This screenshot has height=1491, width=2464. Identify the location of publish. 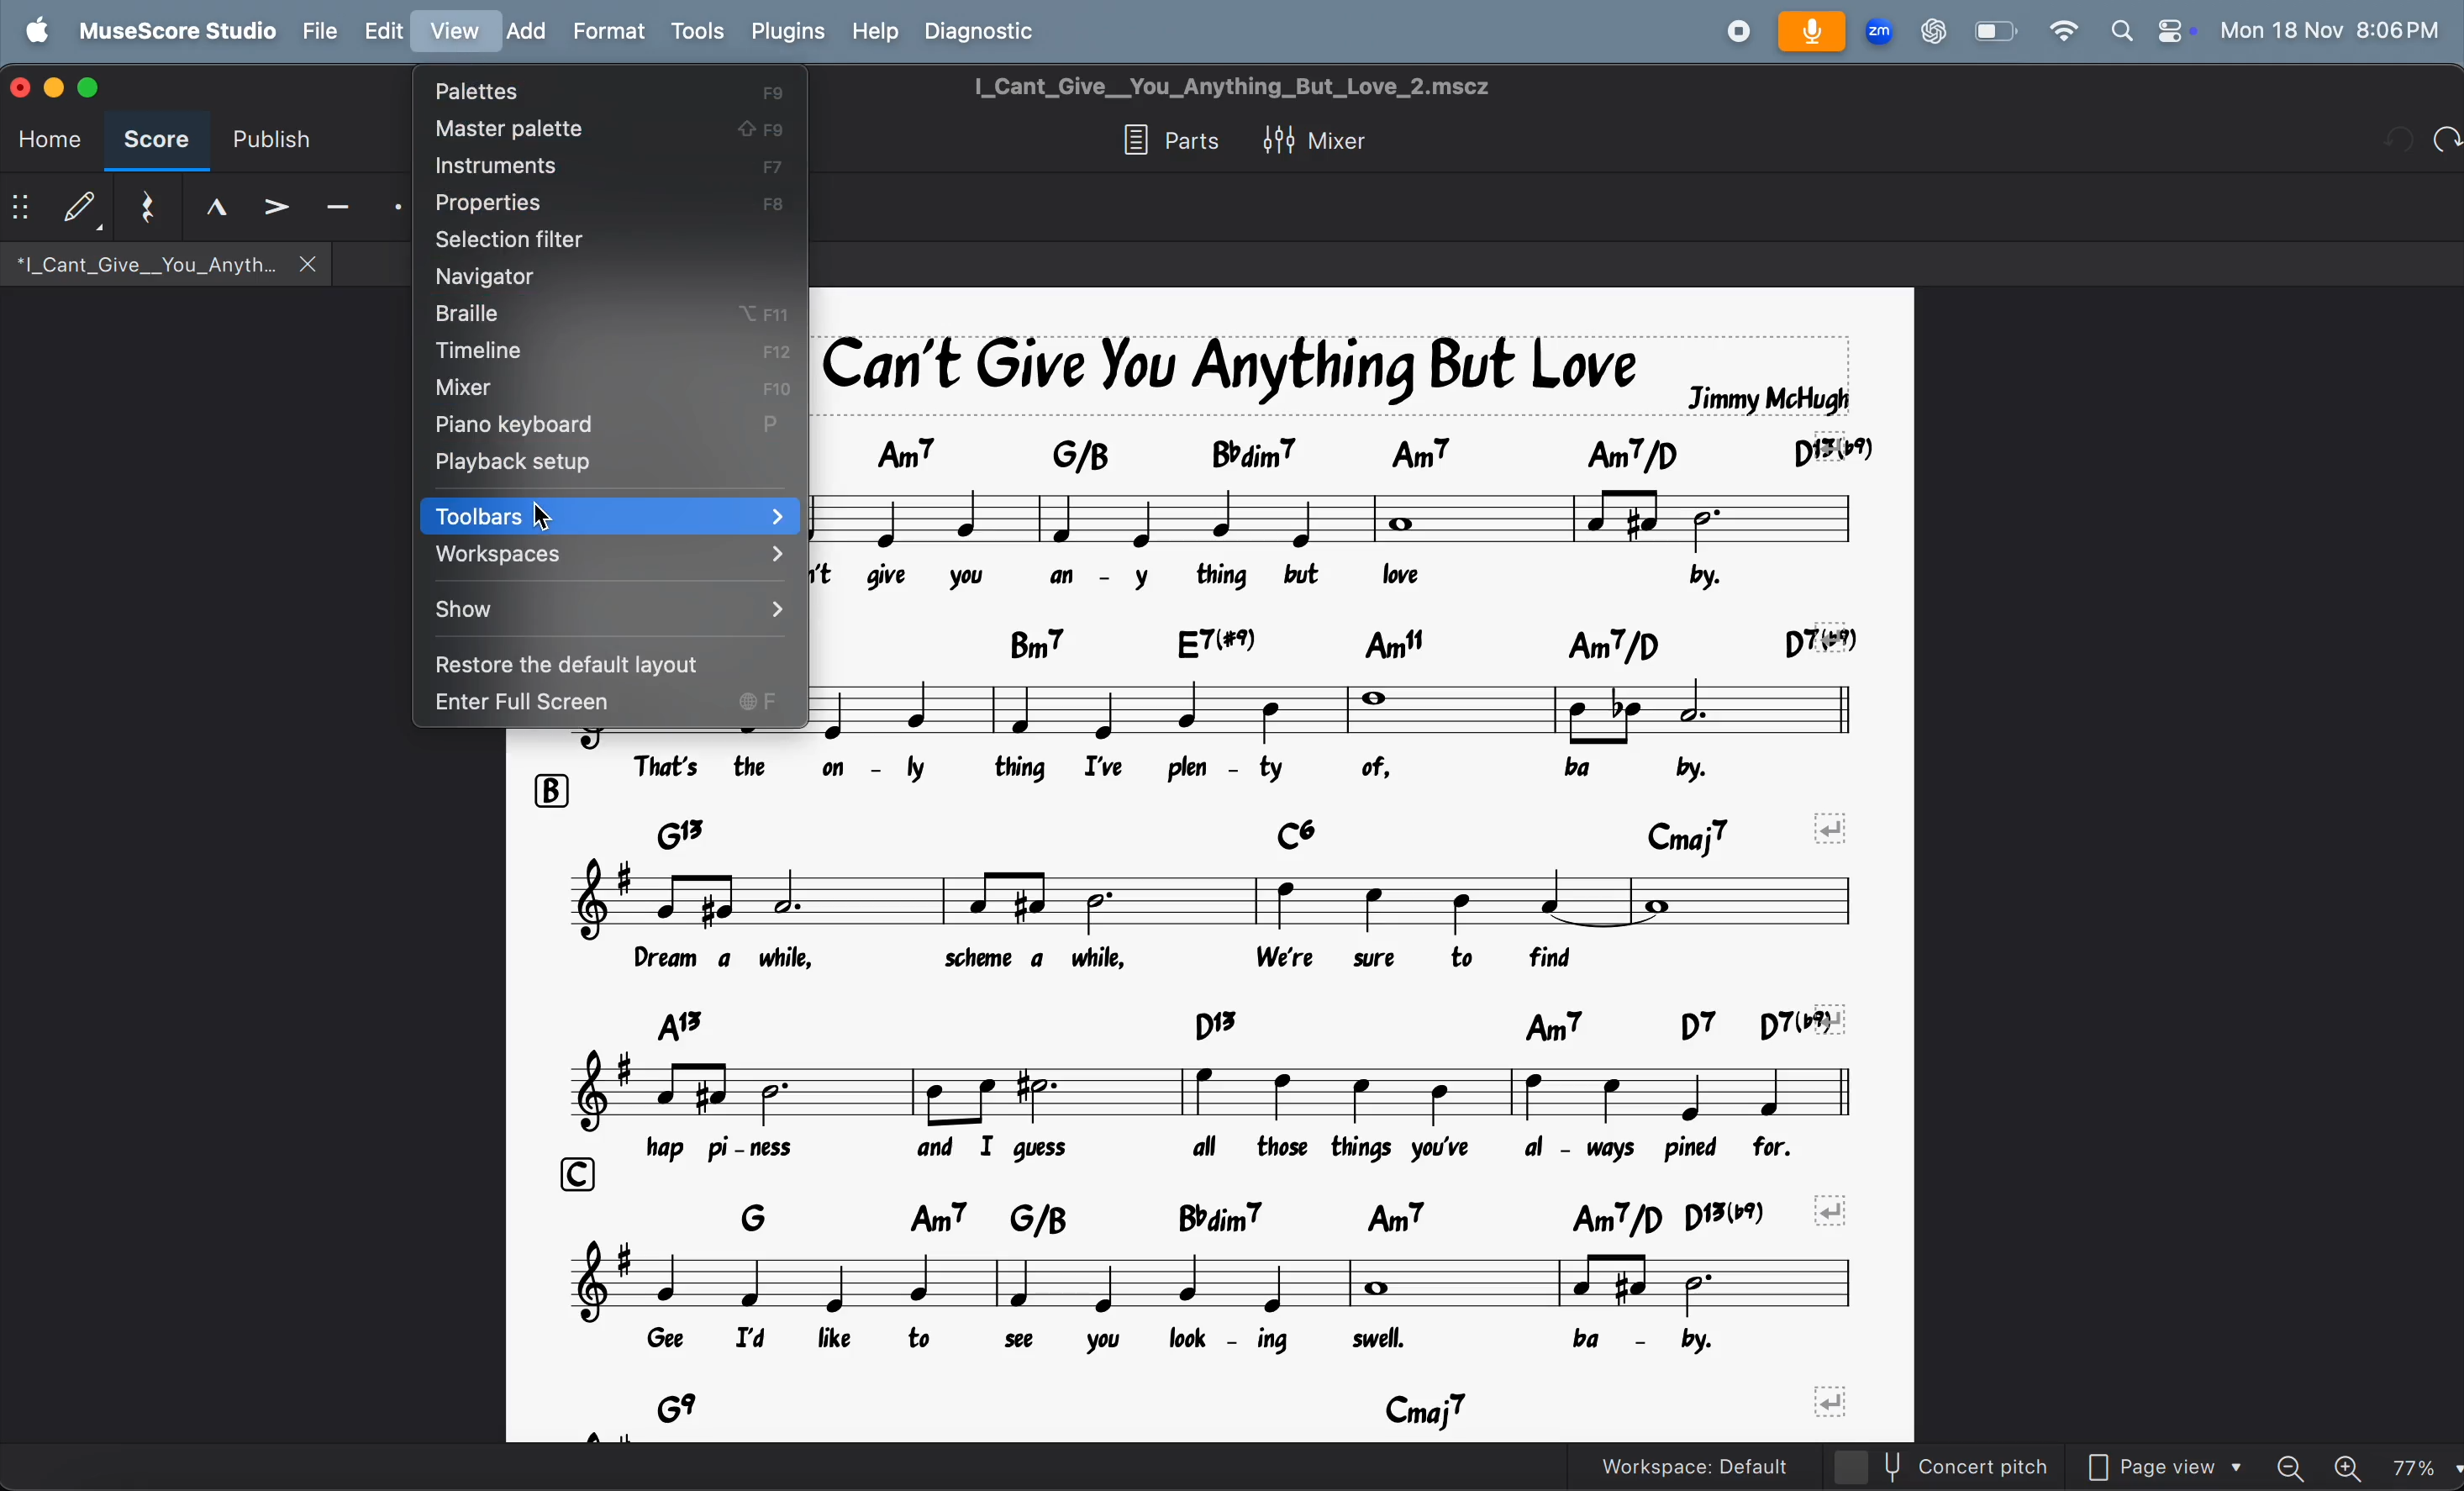
(270, 135).